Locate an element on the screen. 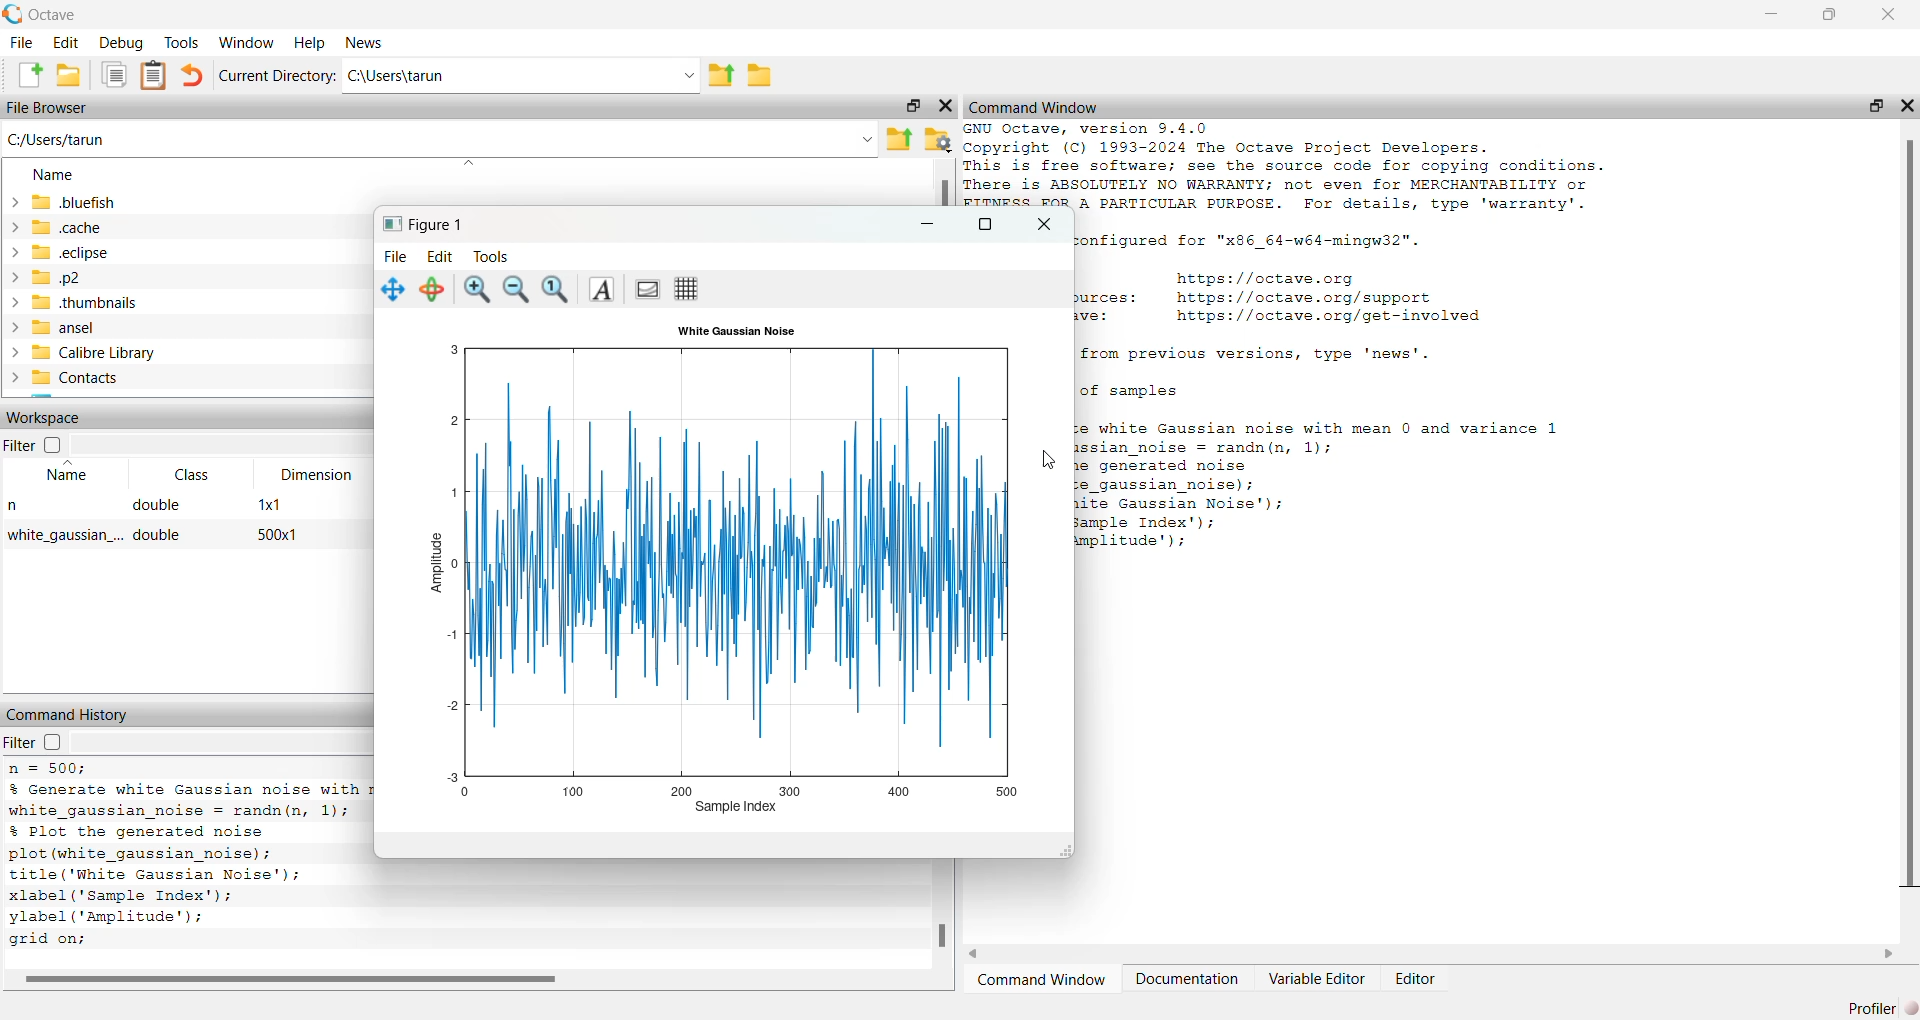  open folder is located at coordinates (69, 75).